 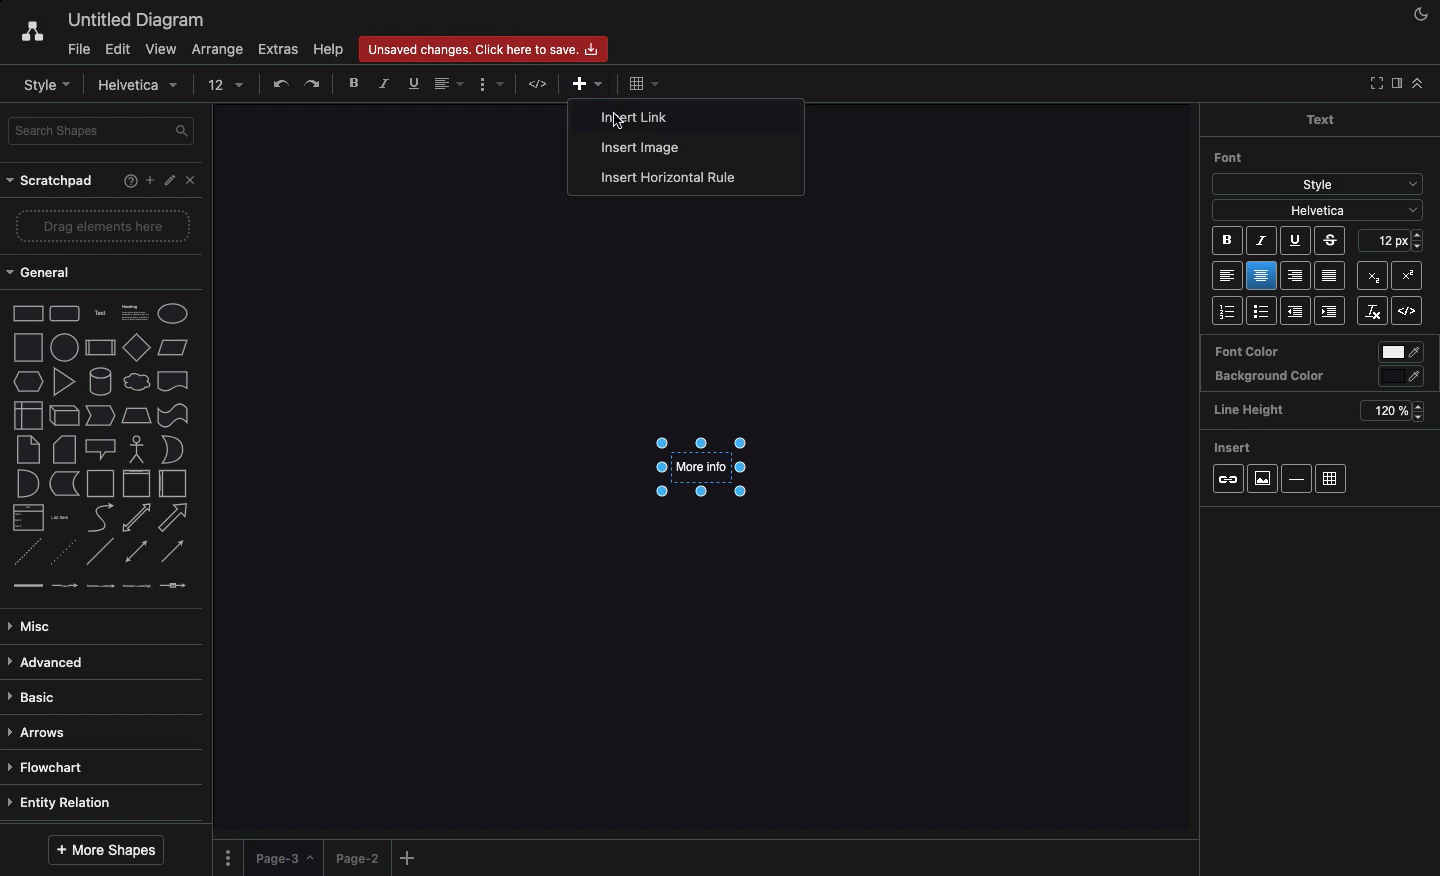 I want to click on data storage, so click(x=65, y=484).